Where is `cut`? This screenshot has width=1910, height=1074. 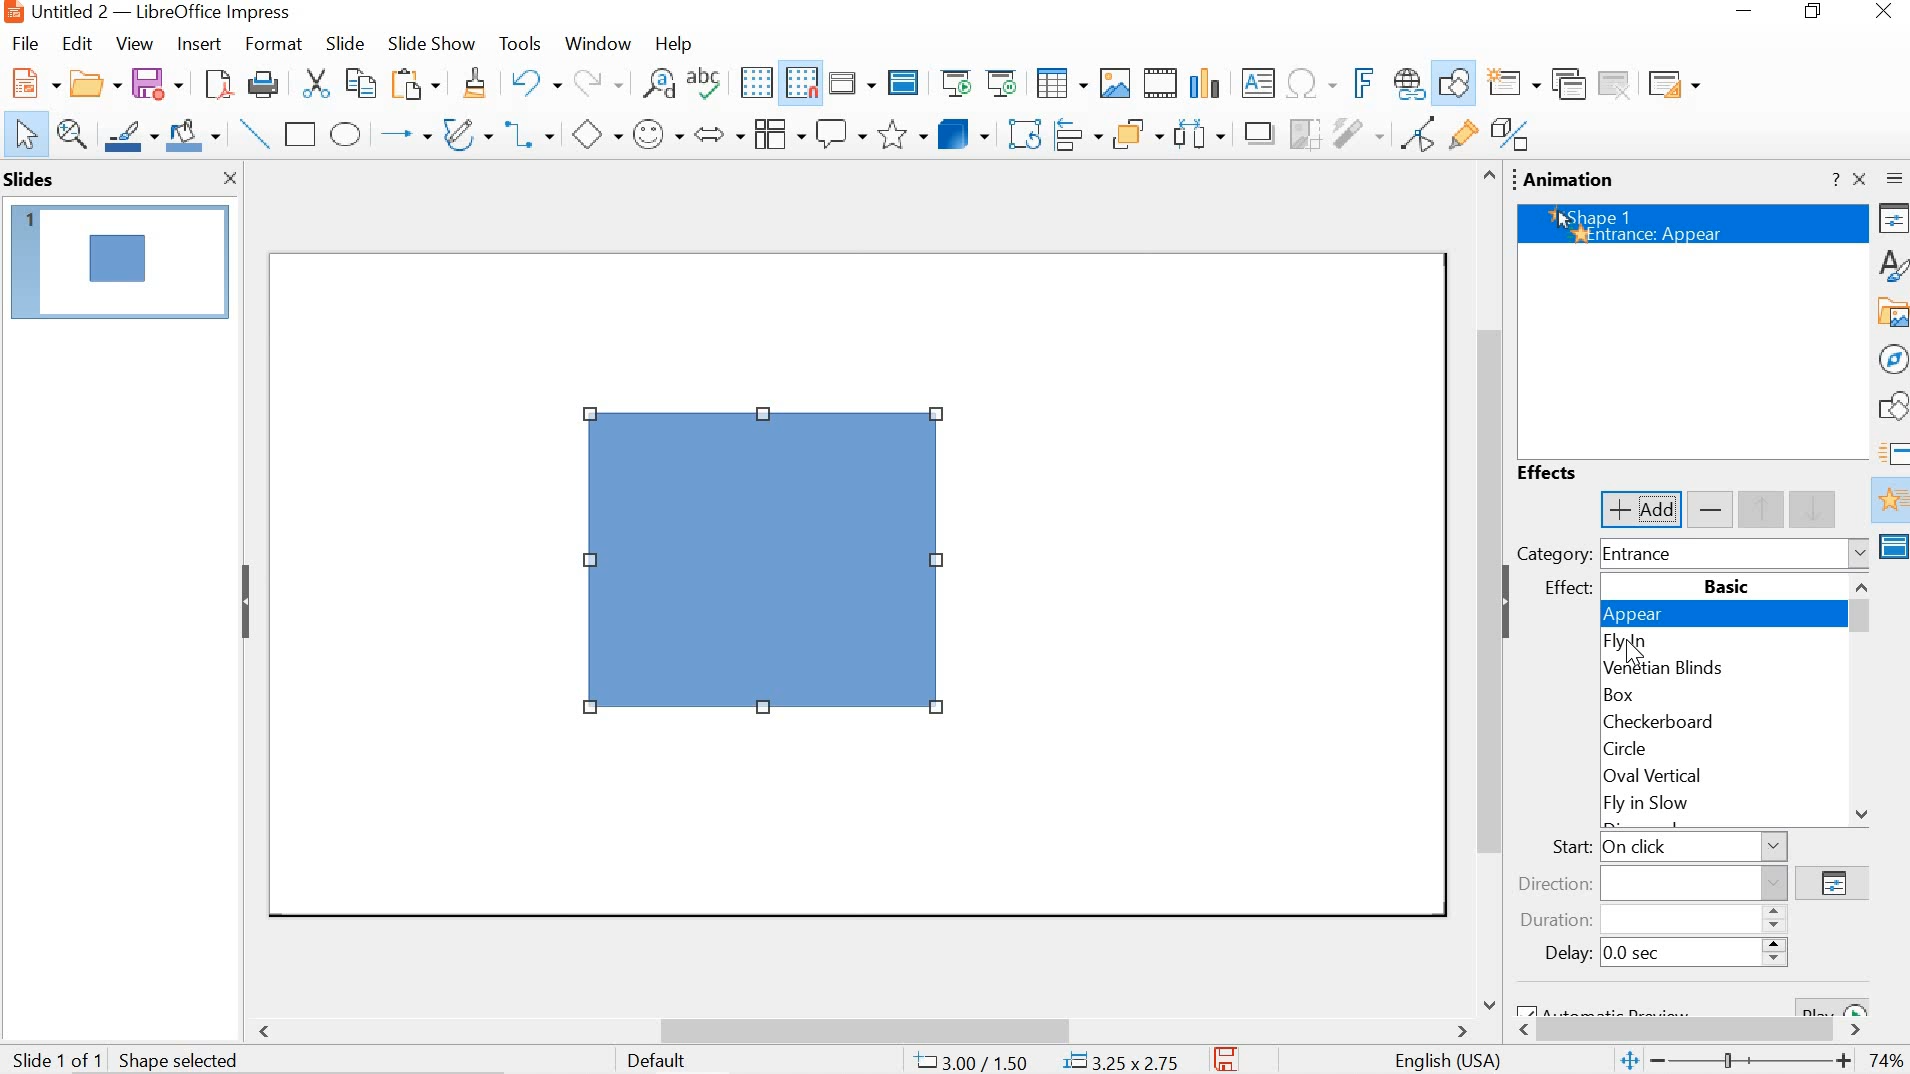 cut is located at coordinates (320, 84).